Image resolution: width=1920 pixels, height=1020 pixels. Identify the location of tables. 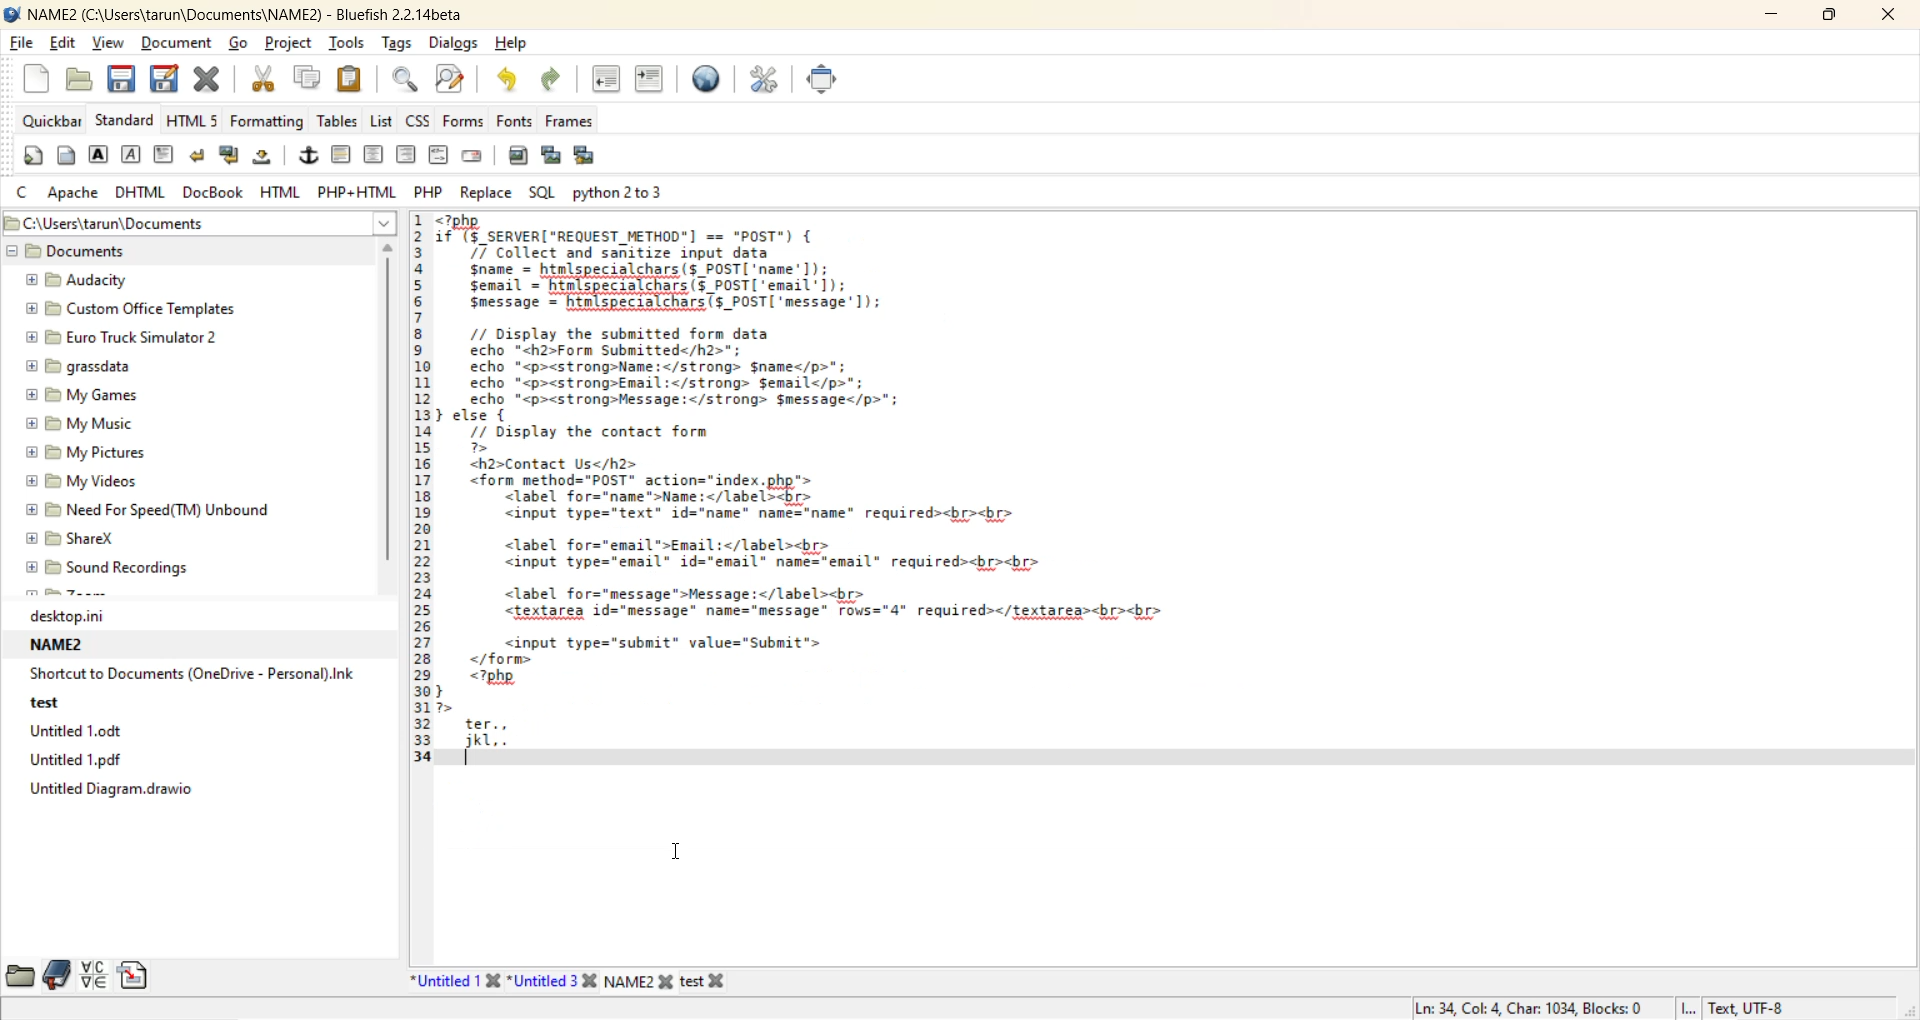
(337, 121).